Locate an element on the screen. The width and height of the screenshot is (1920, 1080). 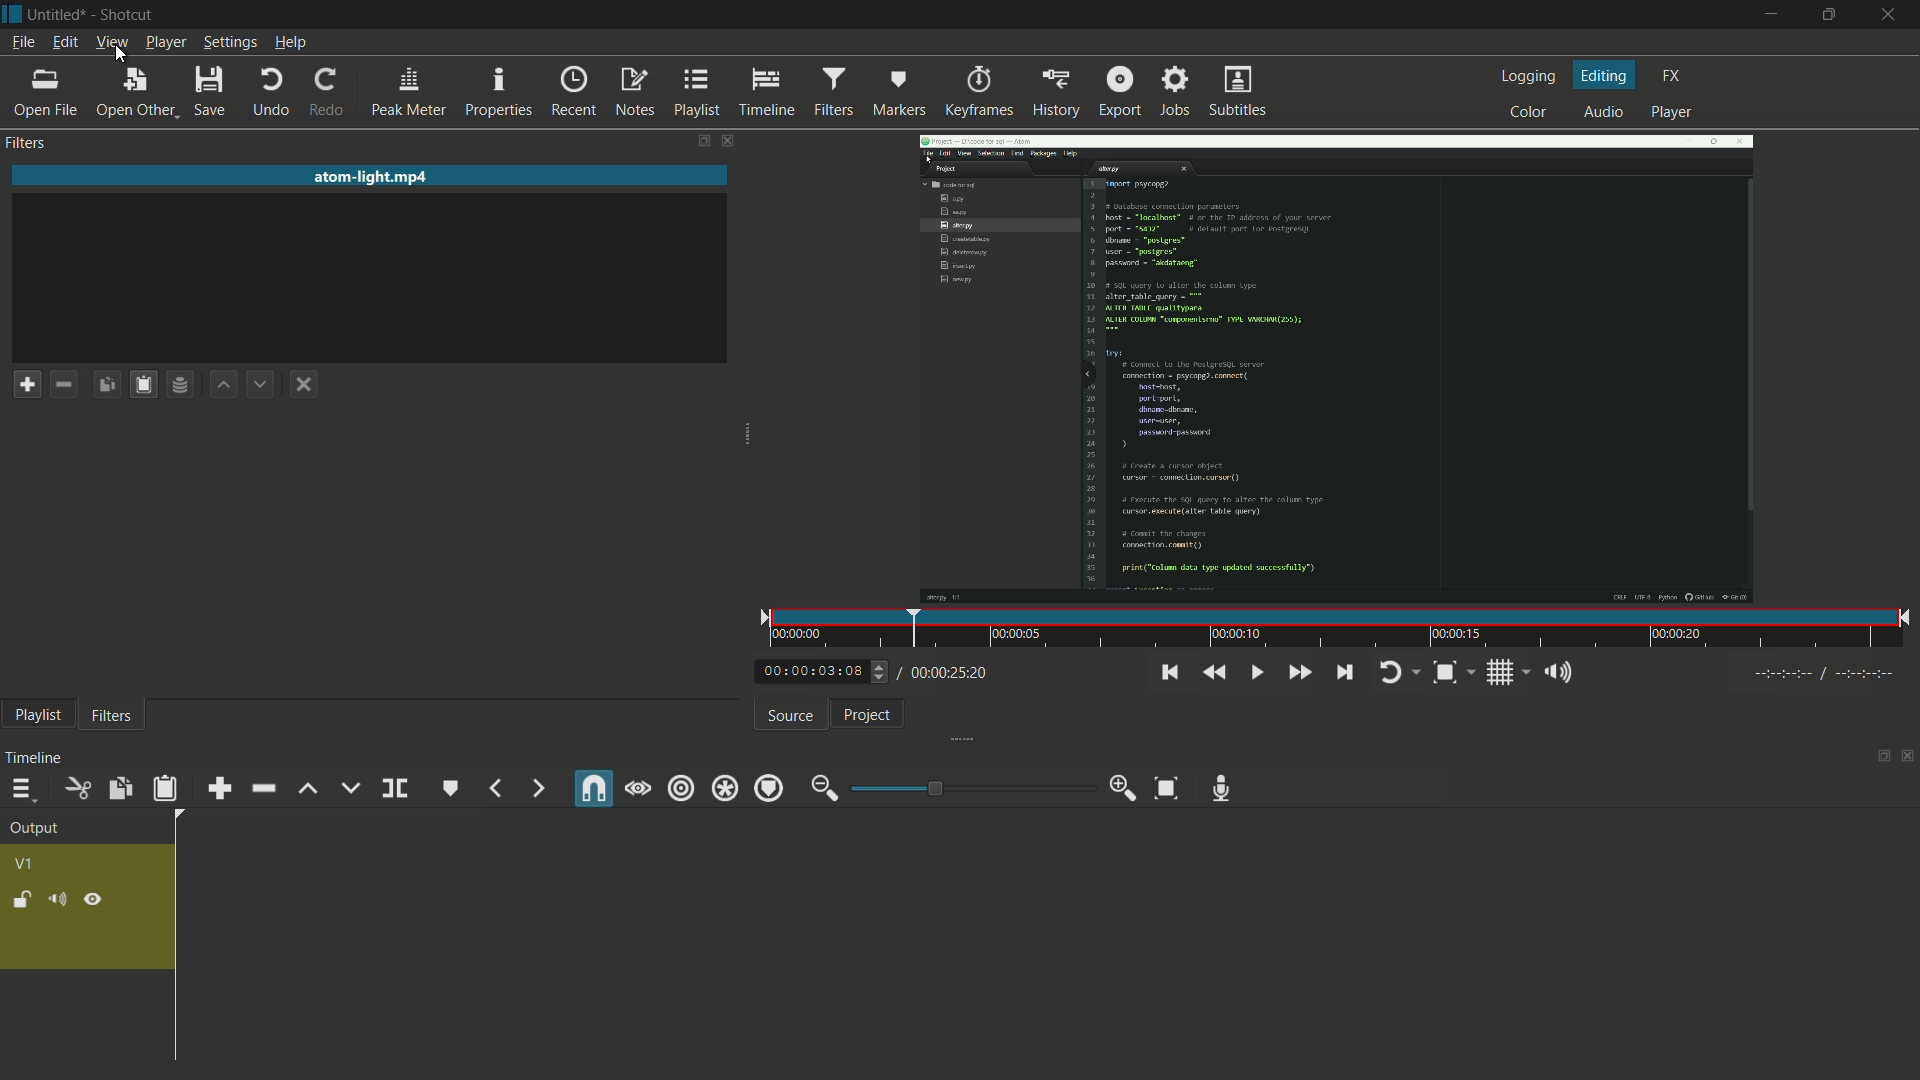
time is located at coordinates (1331, 631).